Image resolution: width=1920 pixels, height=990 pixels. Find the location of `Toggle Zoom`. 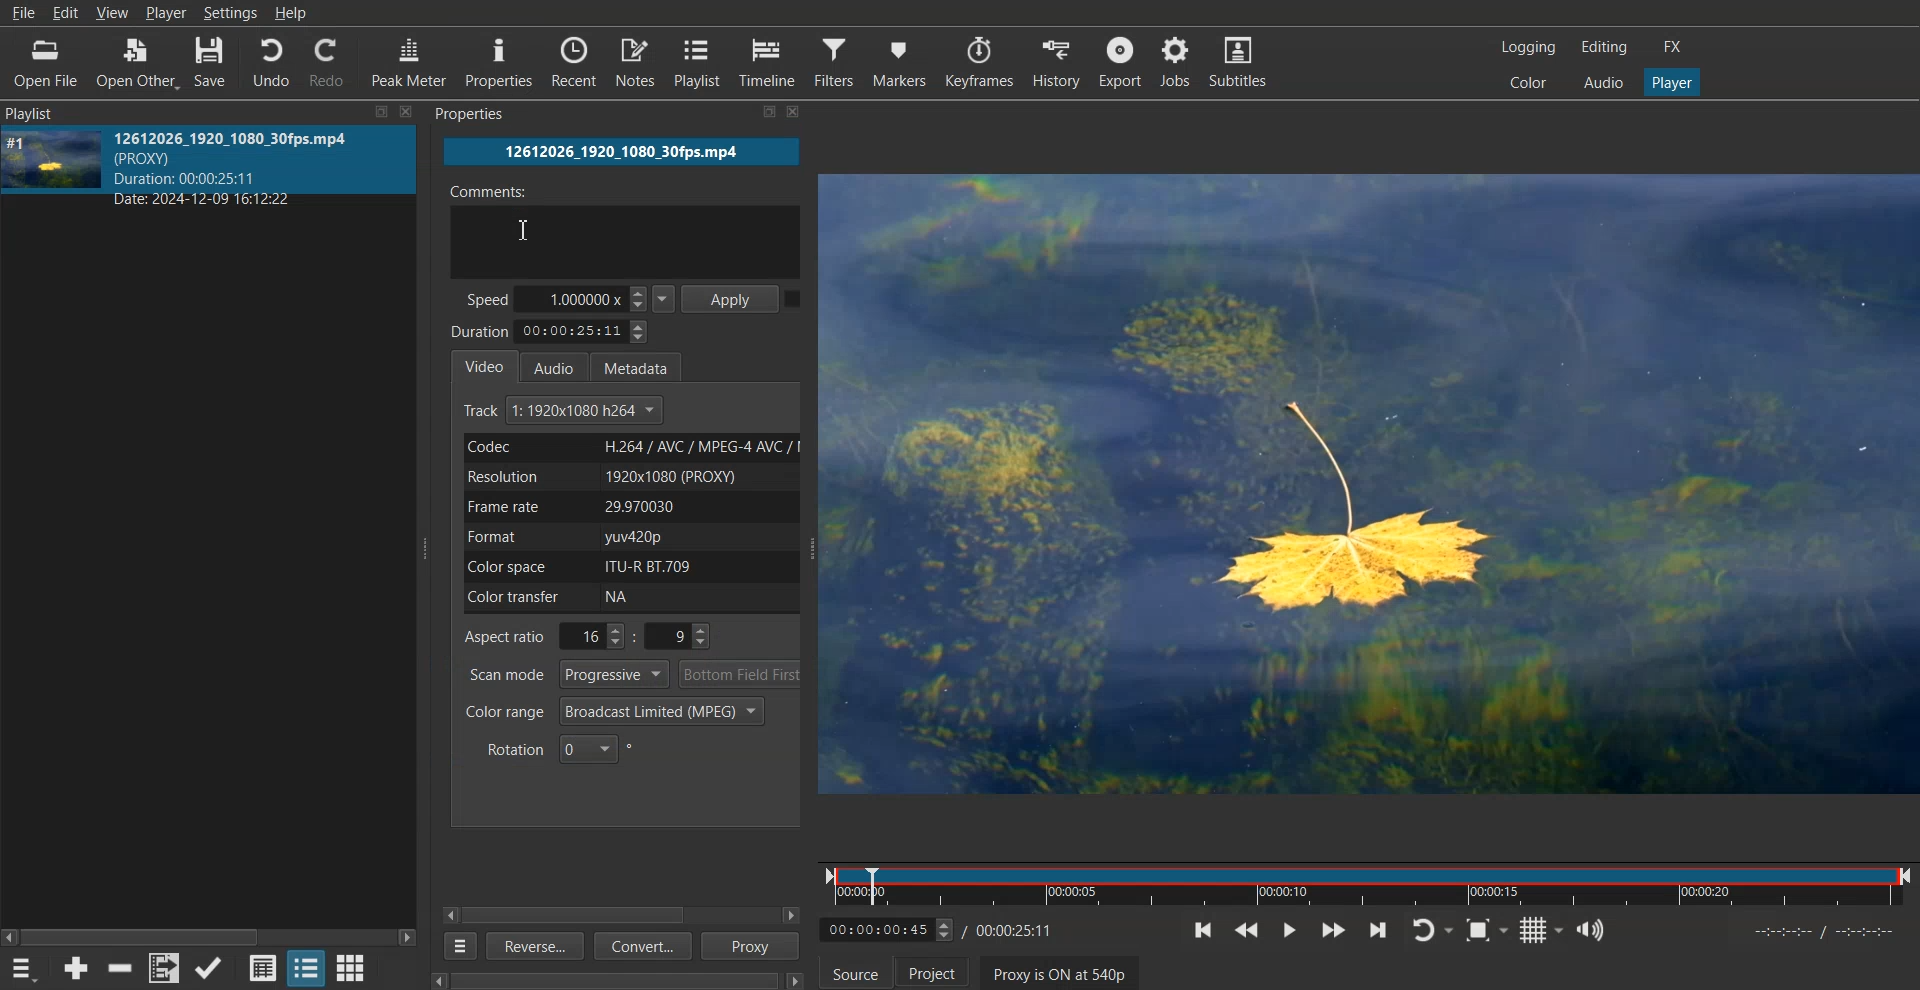

Toggle Zoom is located at coordinates (1487, 930).